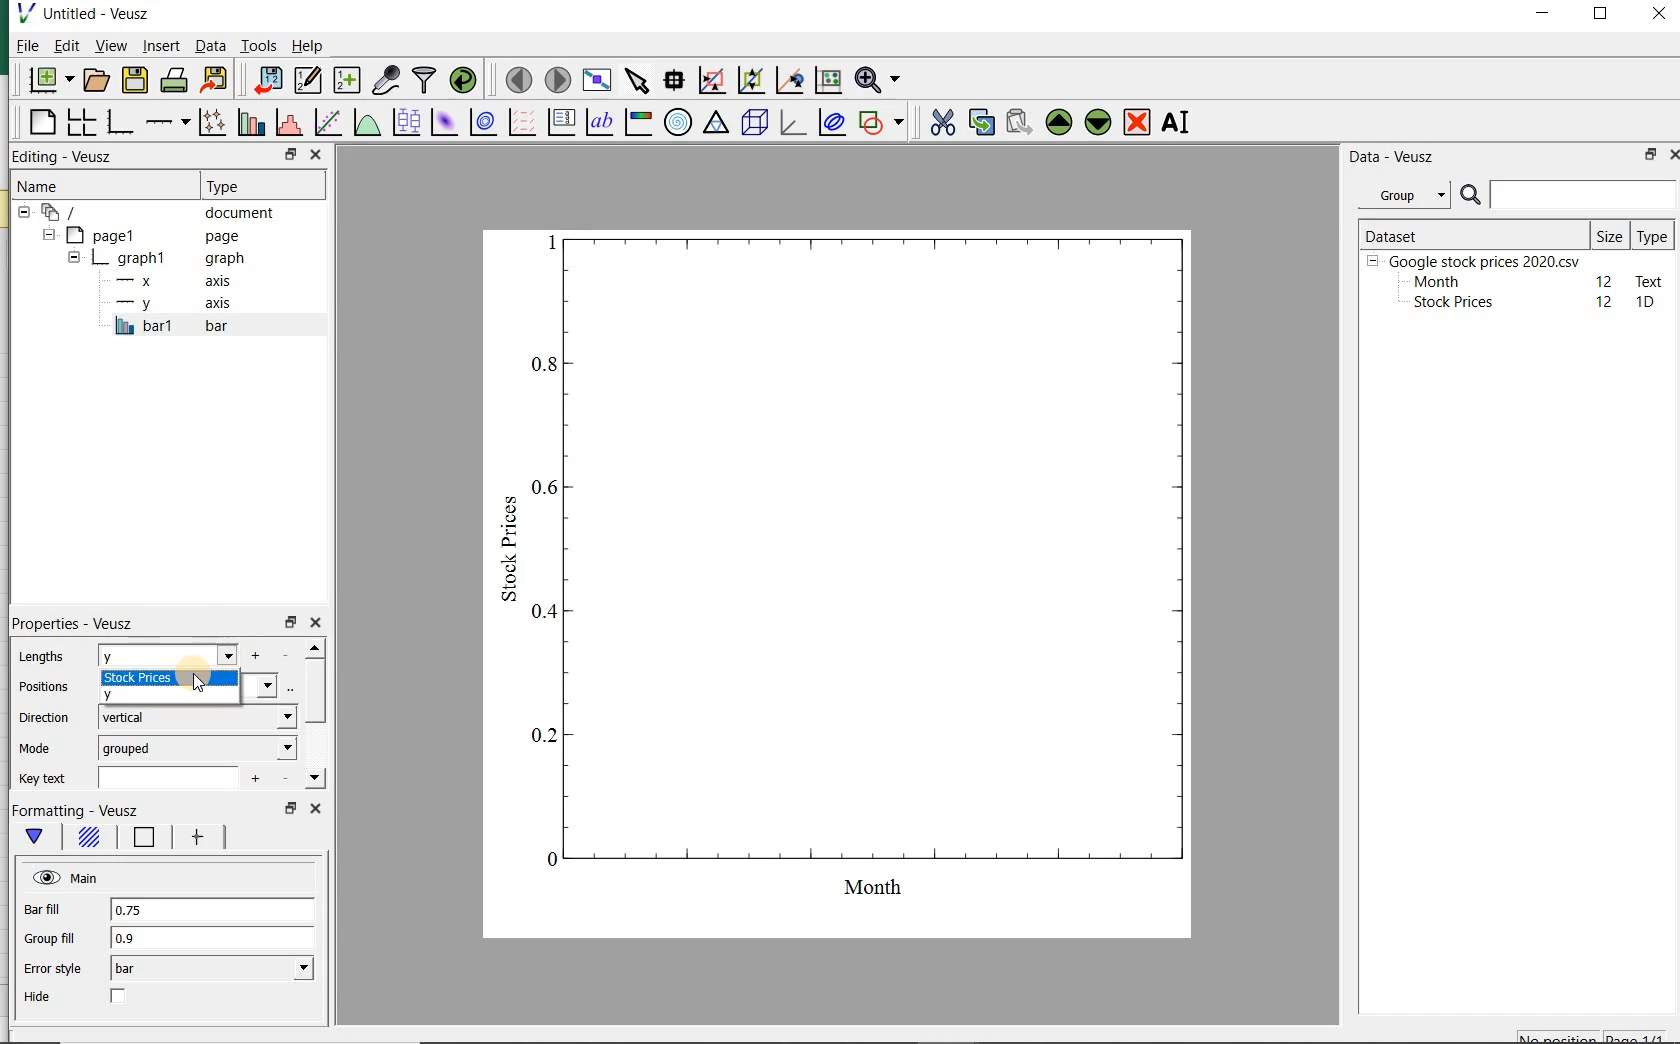 The image size is (1680, 1044). What do you see at coordinates (596, 81) in the screenshot?
I see `view plot full screen` at bounding box center [596, 81].